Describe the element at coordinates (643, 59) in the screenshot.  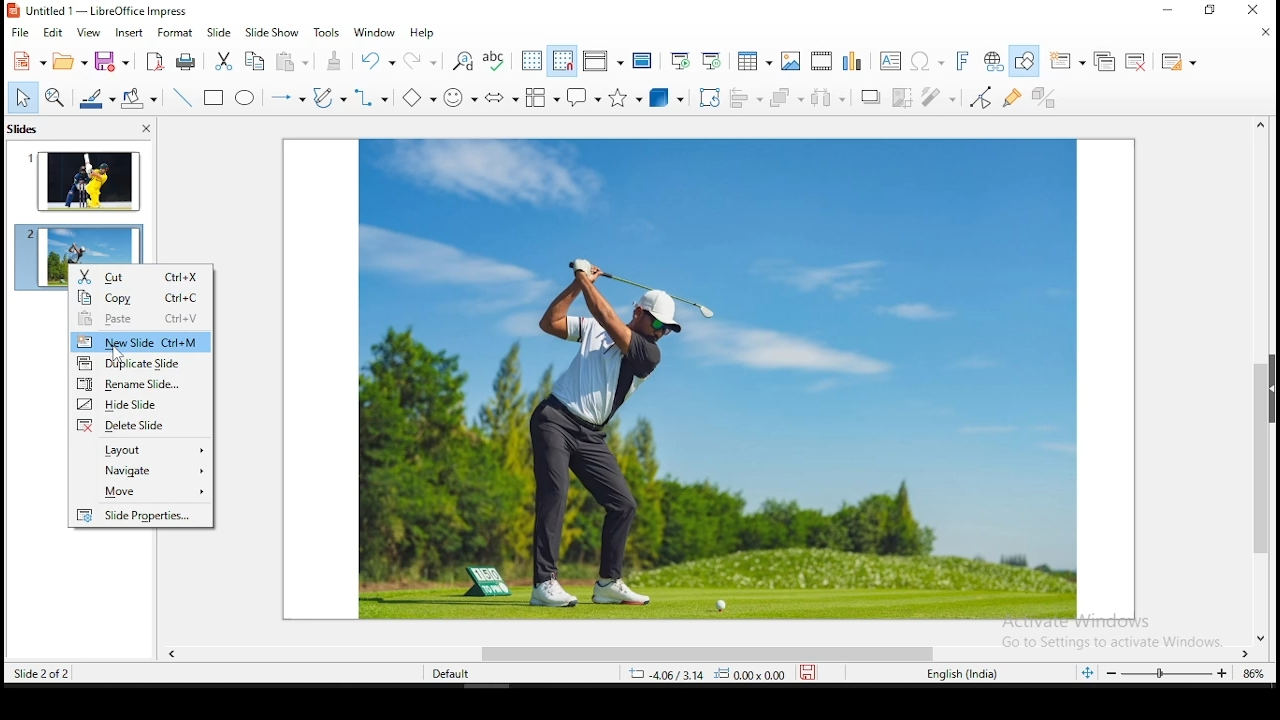
I see `master slide` at that location.